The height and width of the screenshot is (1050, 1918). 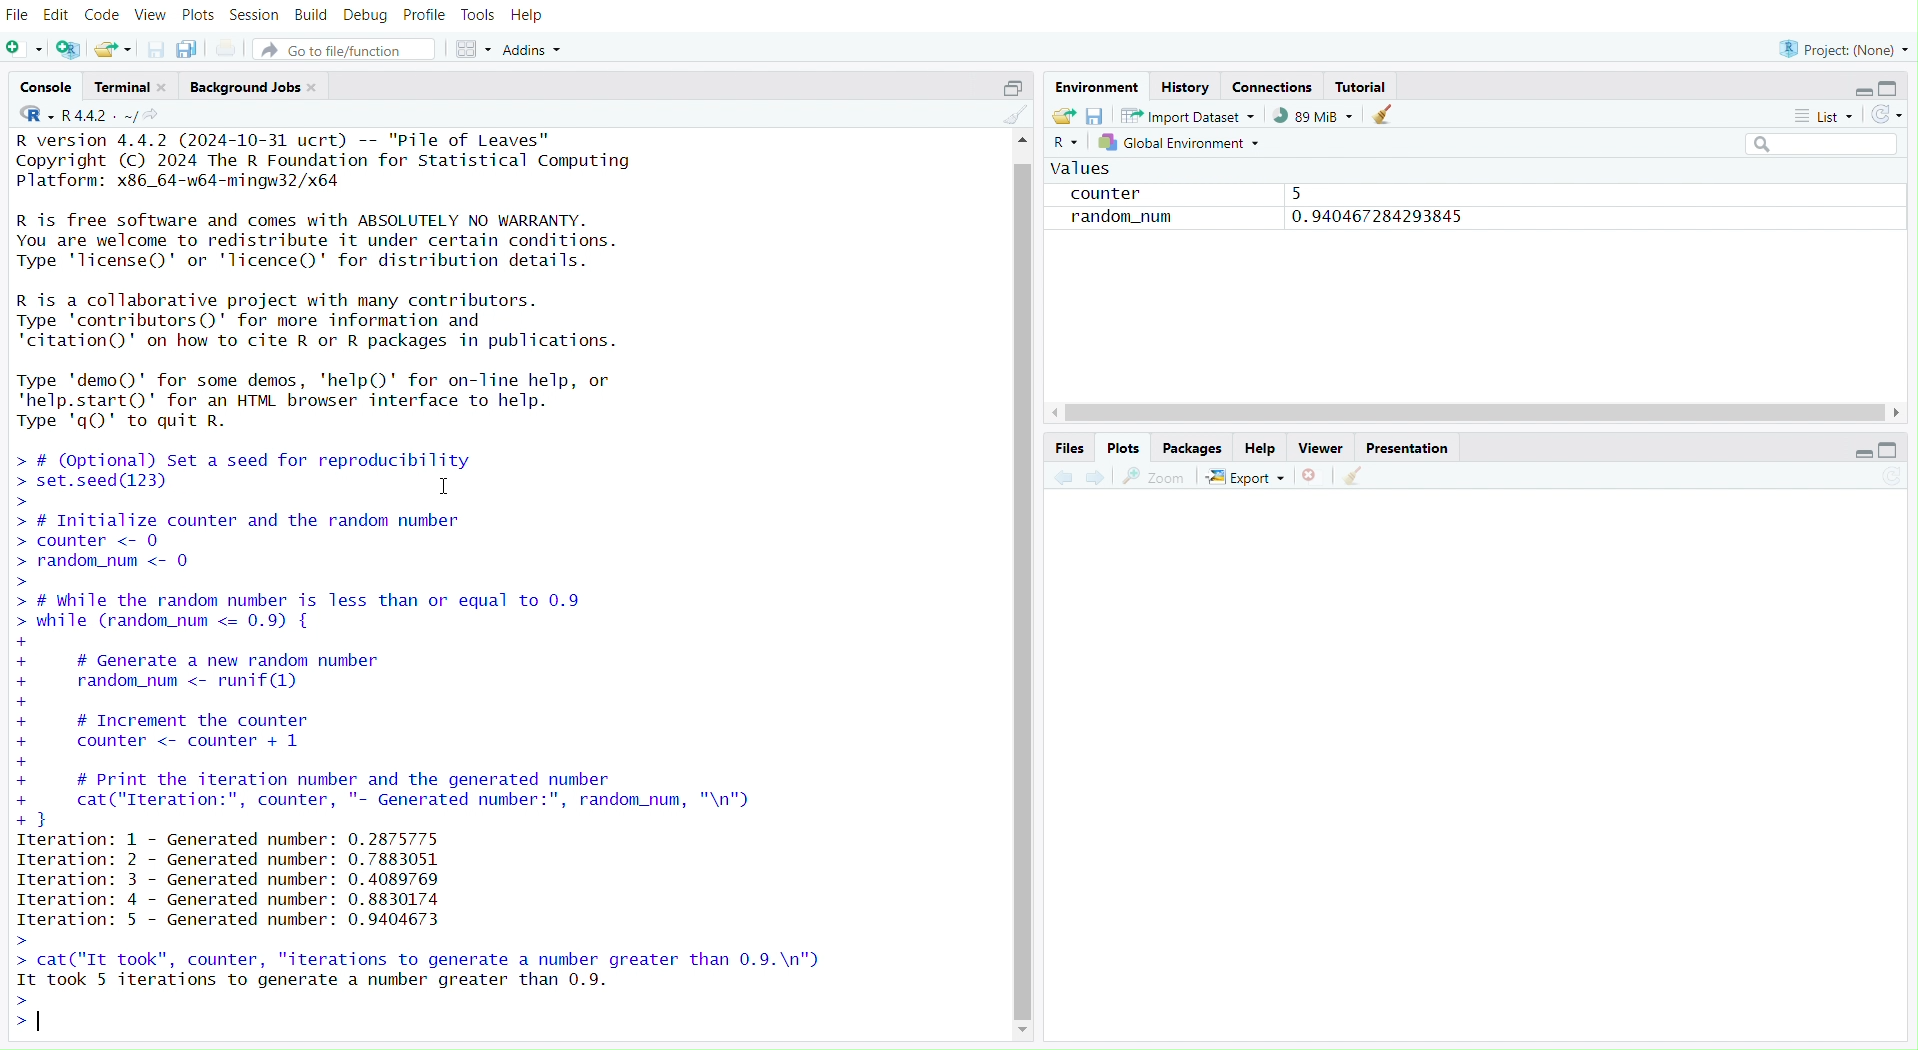 What do you see at coordinates (1276, 85) in the screenshot?
I see `Connections` at bounding box center [1276, 85].